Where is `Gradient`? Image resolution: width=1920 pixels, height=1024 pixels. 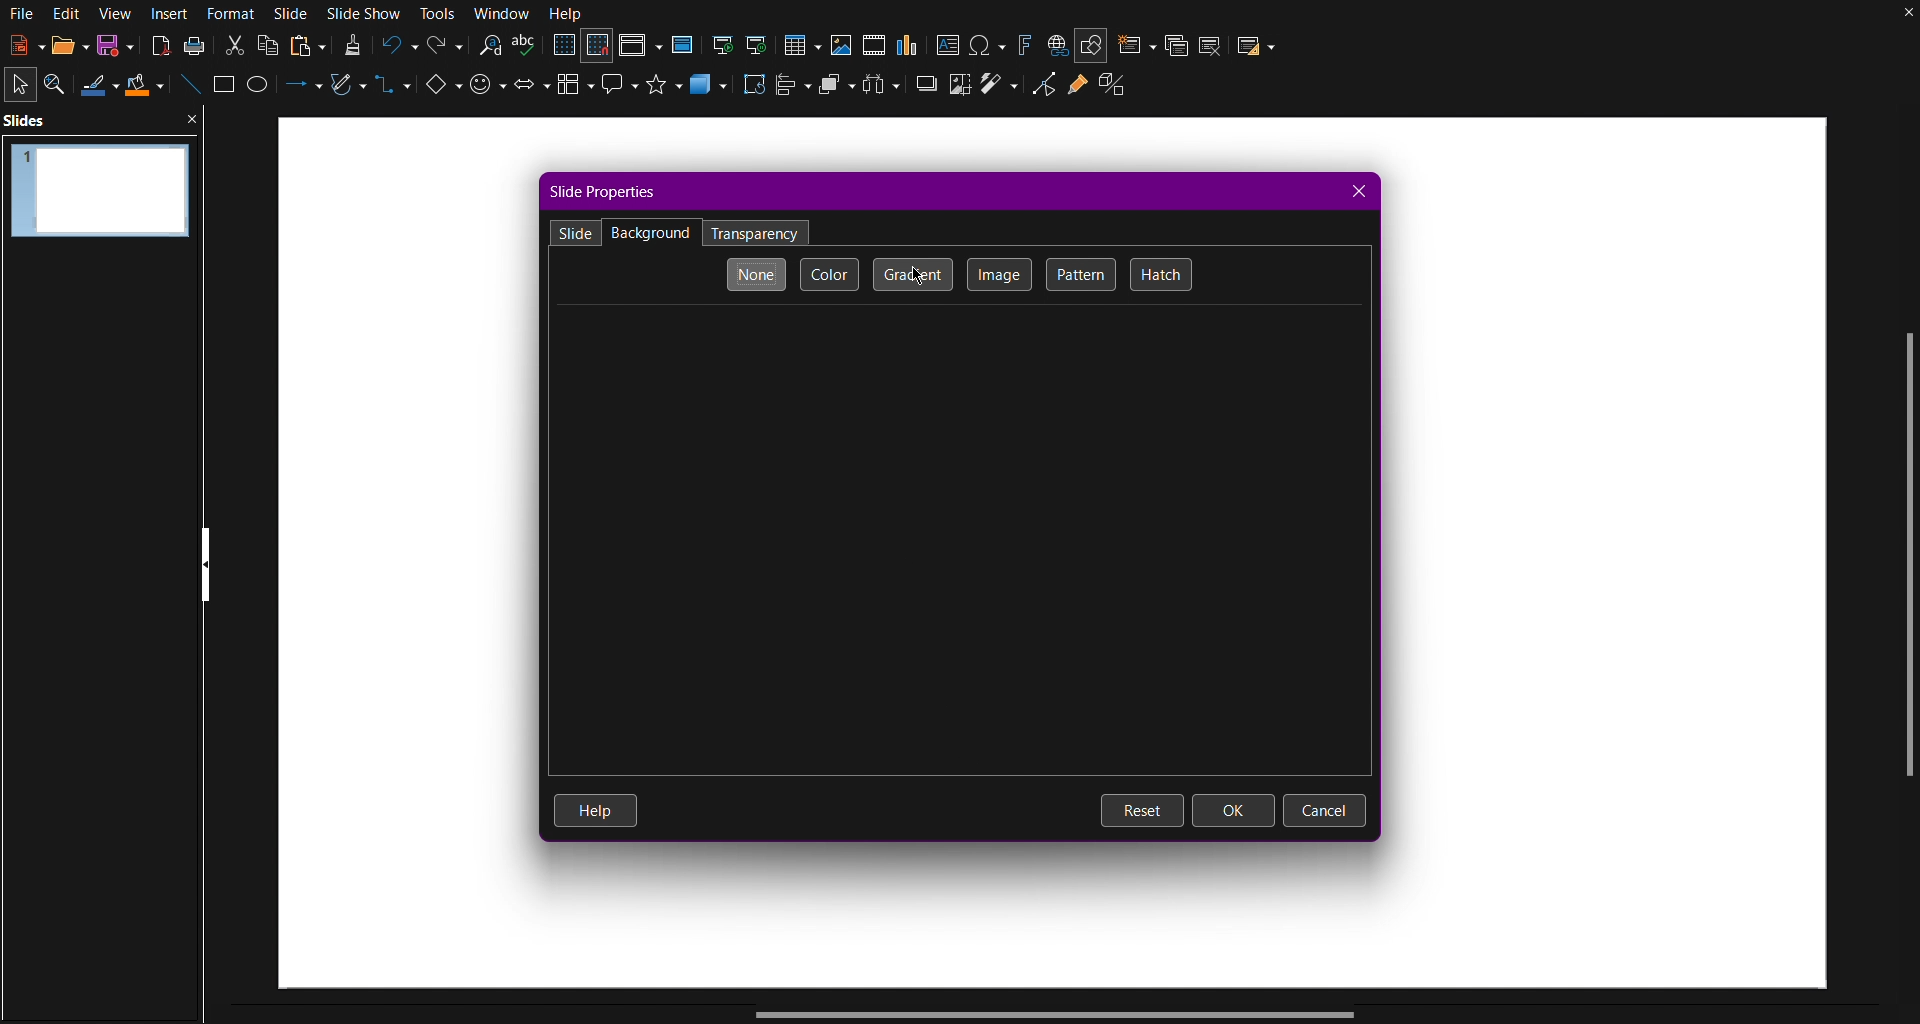 Gradient is located at coordinates (911, 276).